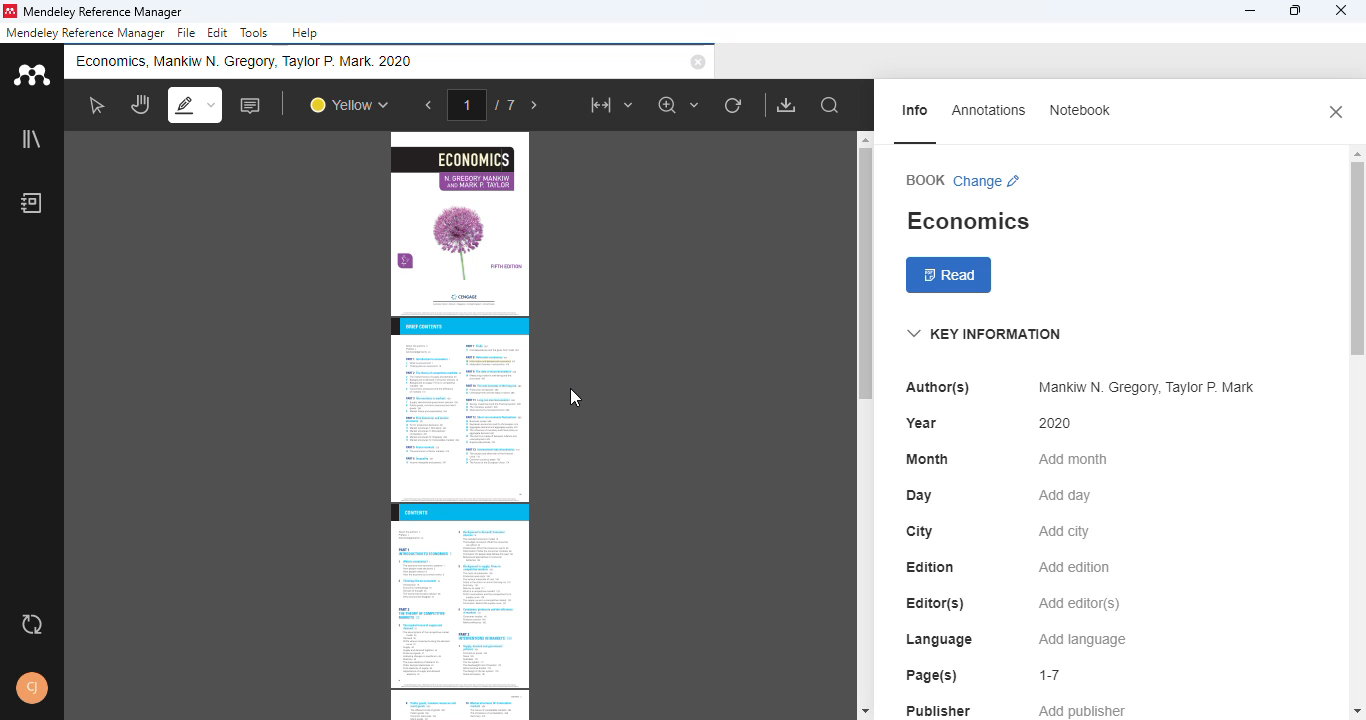 This screenshot has width=1366, height=720. What do you see at coordinates (950, 276) in the screenshot?
I see `read` at bounding box center [950, 276].